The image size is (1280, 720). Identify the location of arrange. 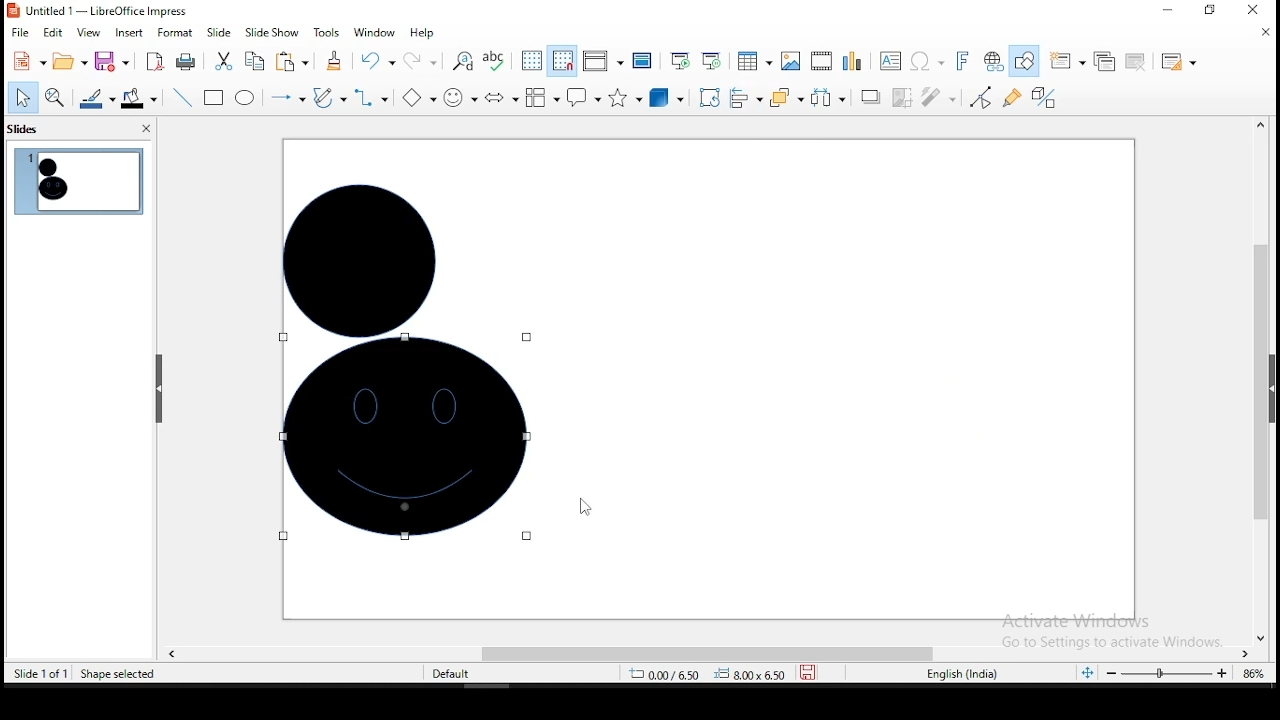
(785, 99).